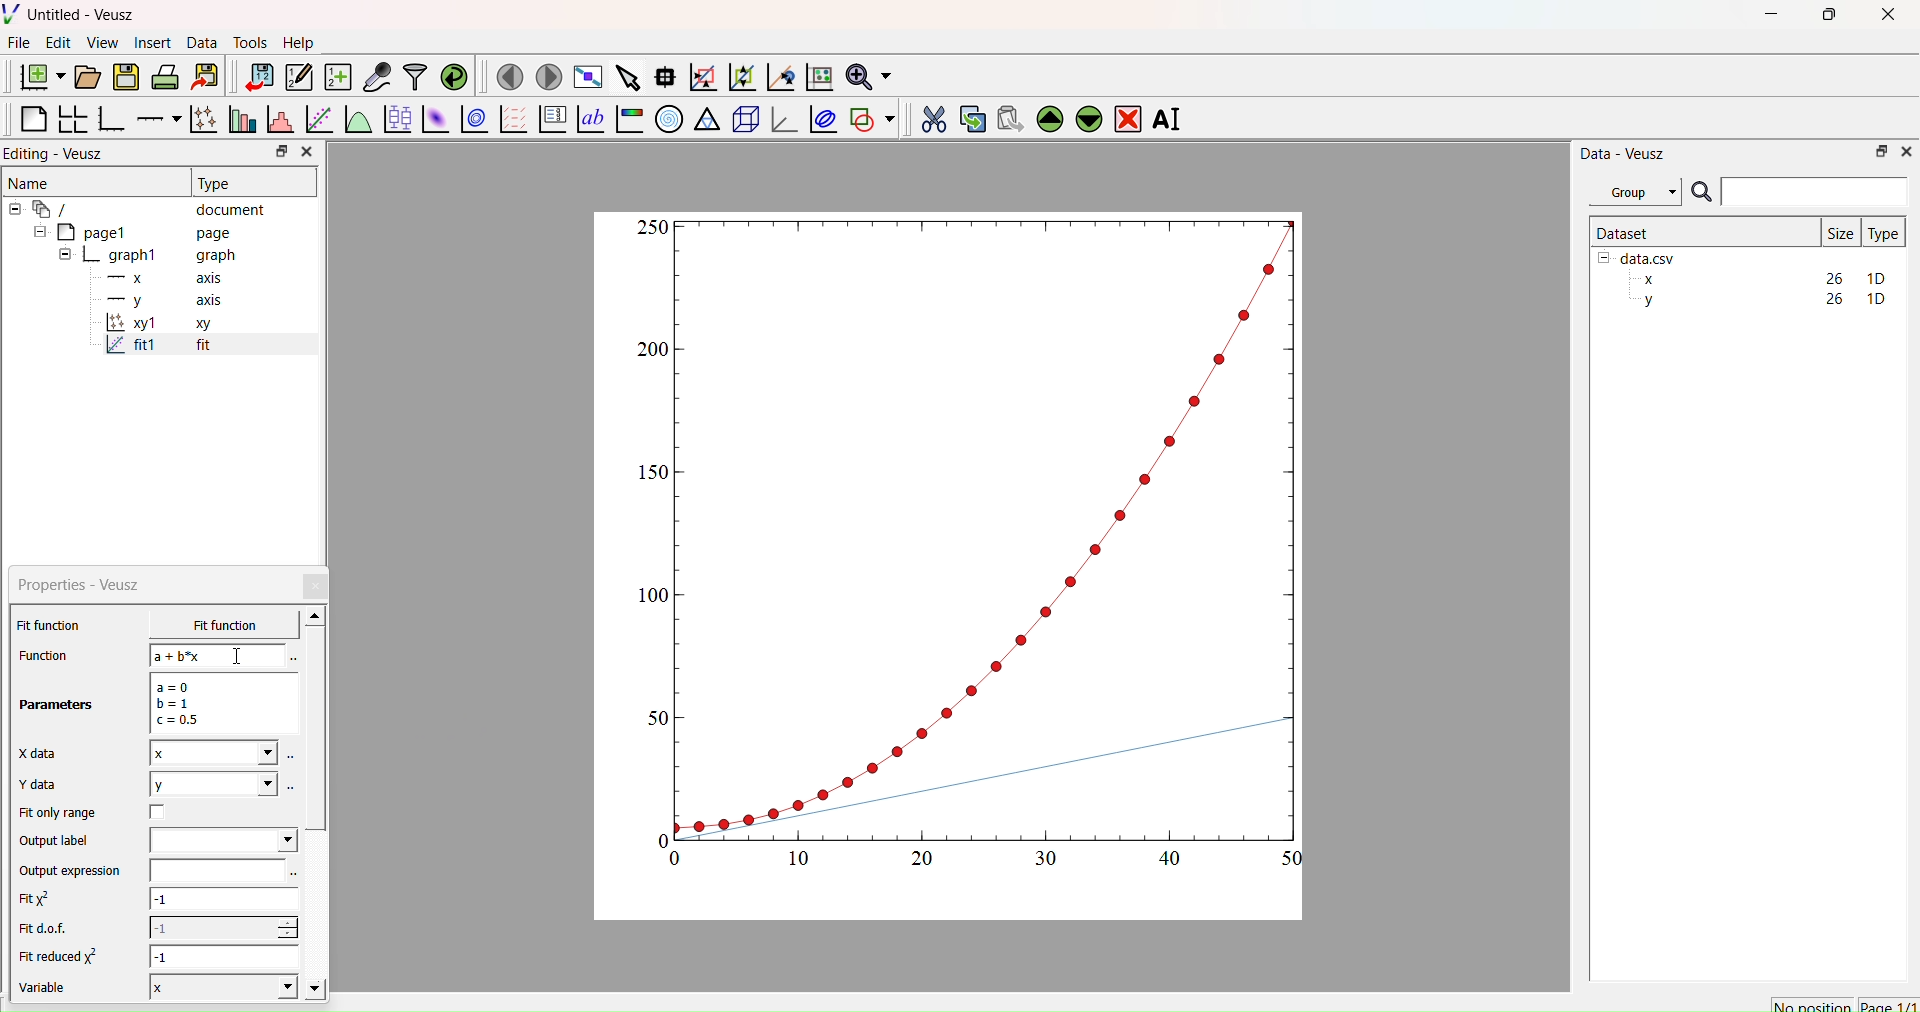  What do you see at coordinates (223, 927) in the screenshot?
I see `-1` at bounding box center [223, 927].